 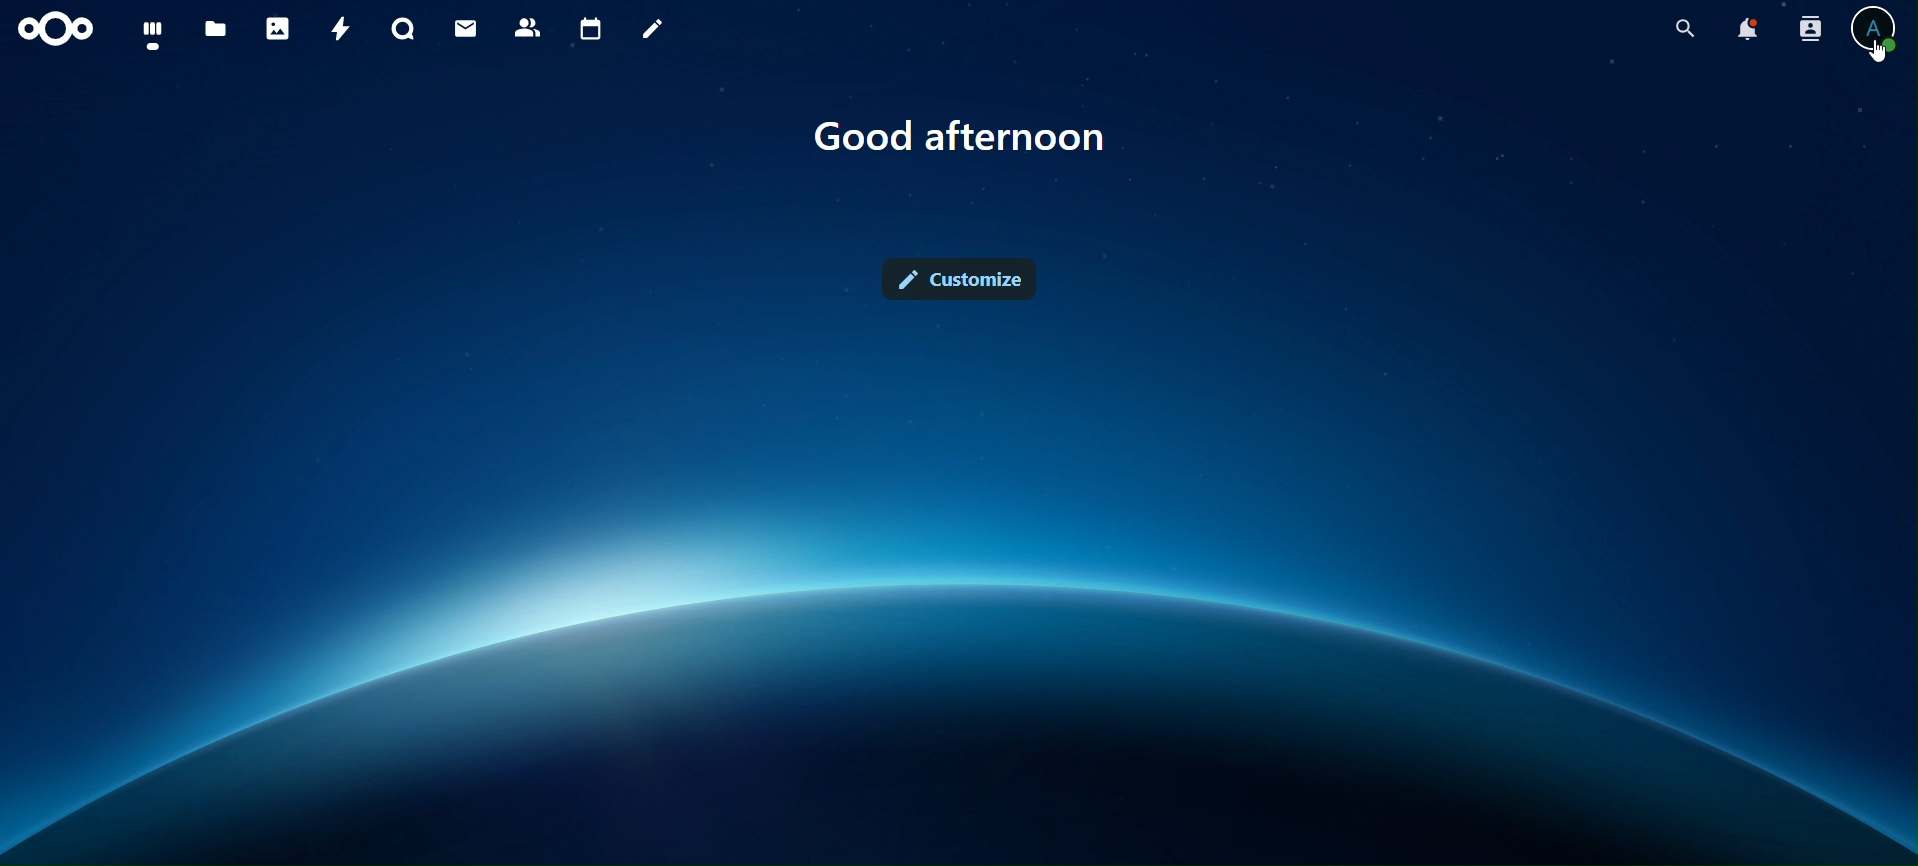 I want to click on files, so click(x=219, y=28).